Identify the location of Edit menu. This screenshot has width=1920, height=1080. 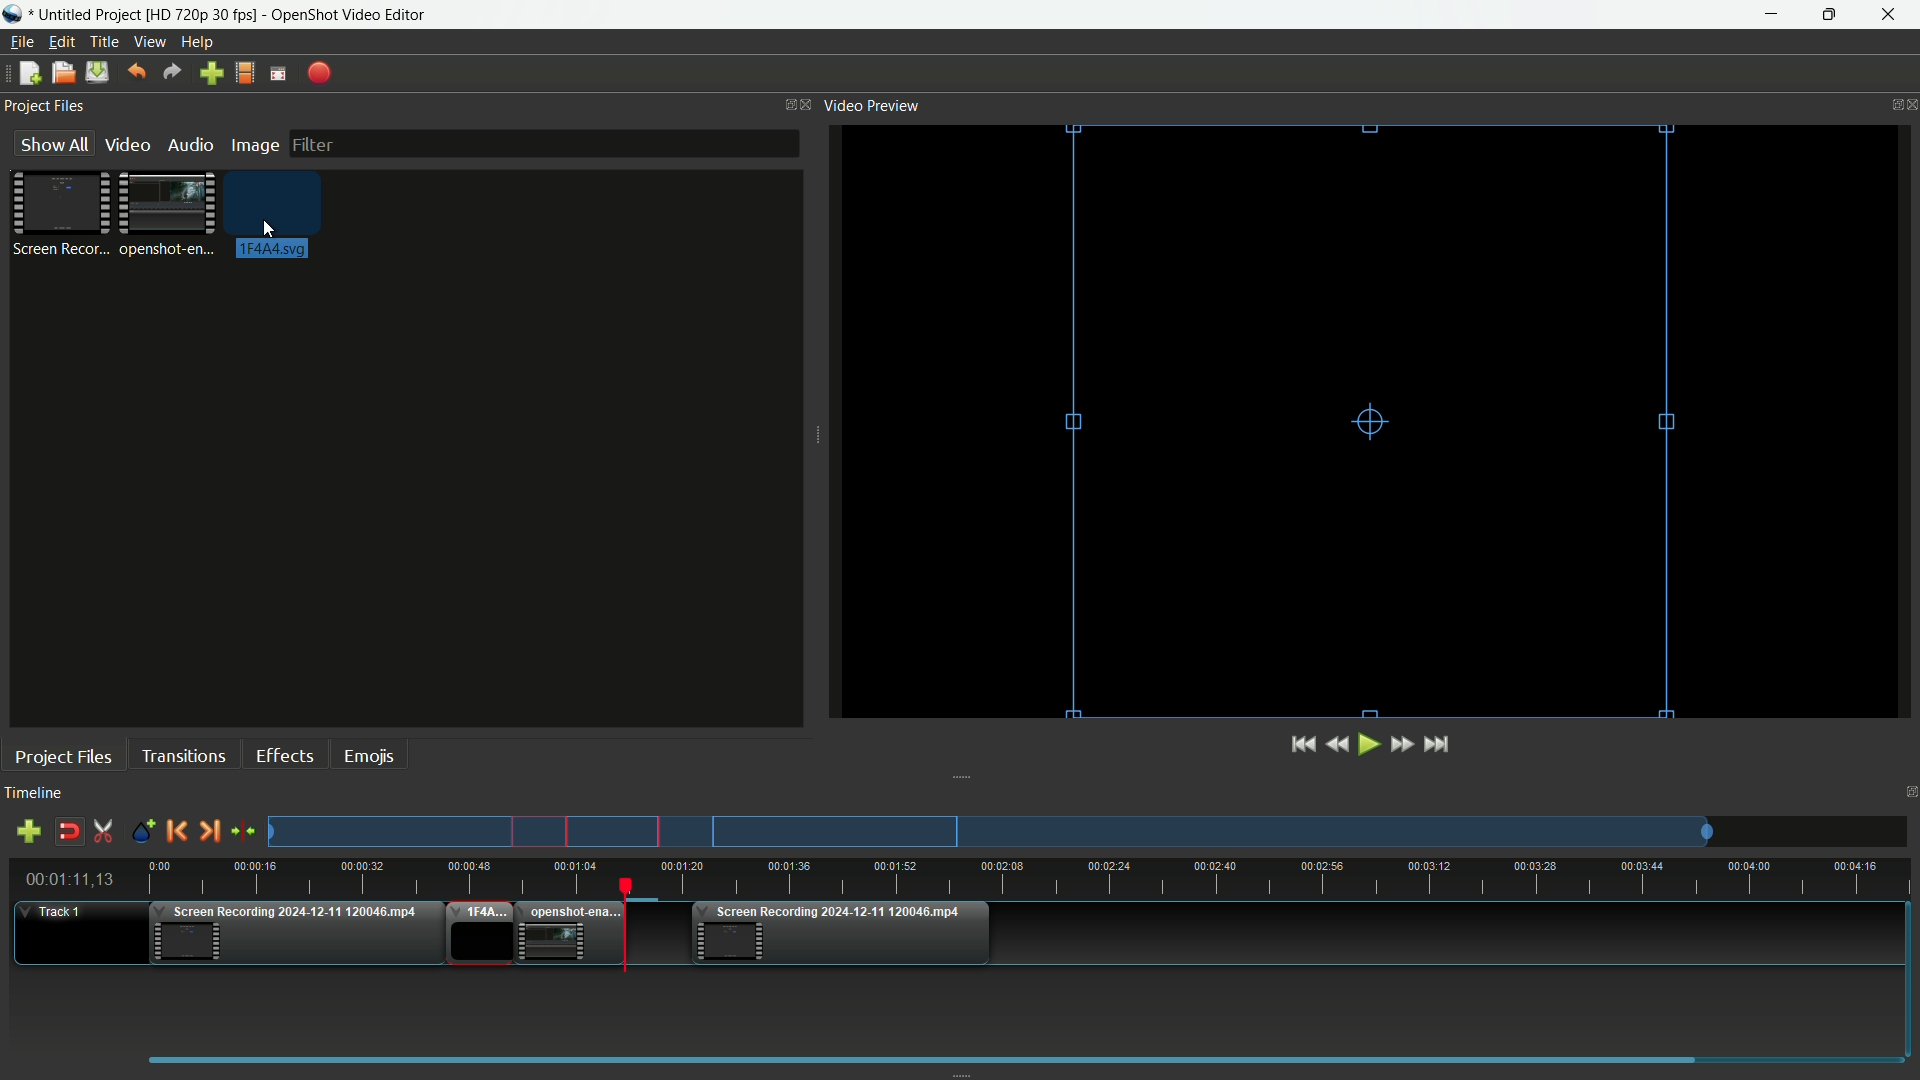
(58, 42).